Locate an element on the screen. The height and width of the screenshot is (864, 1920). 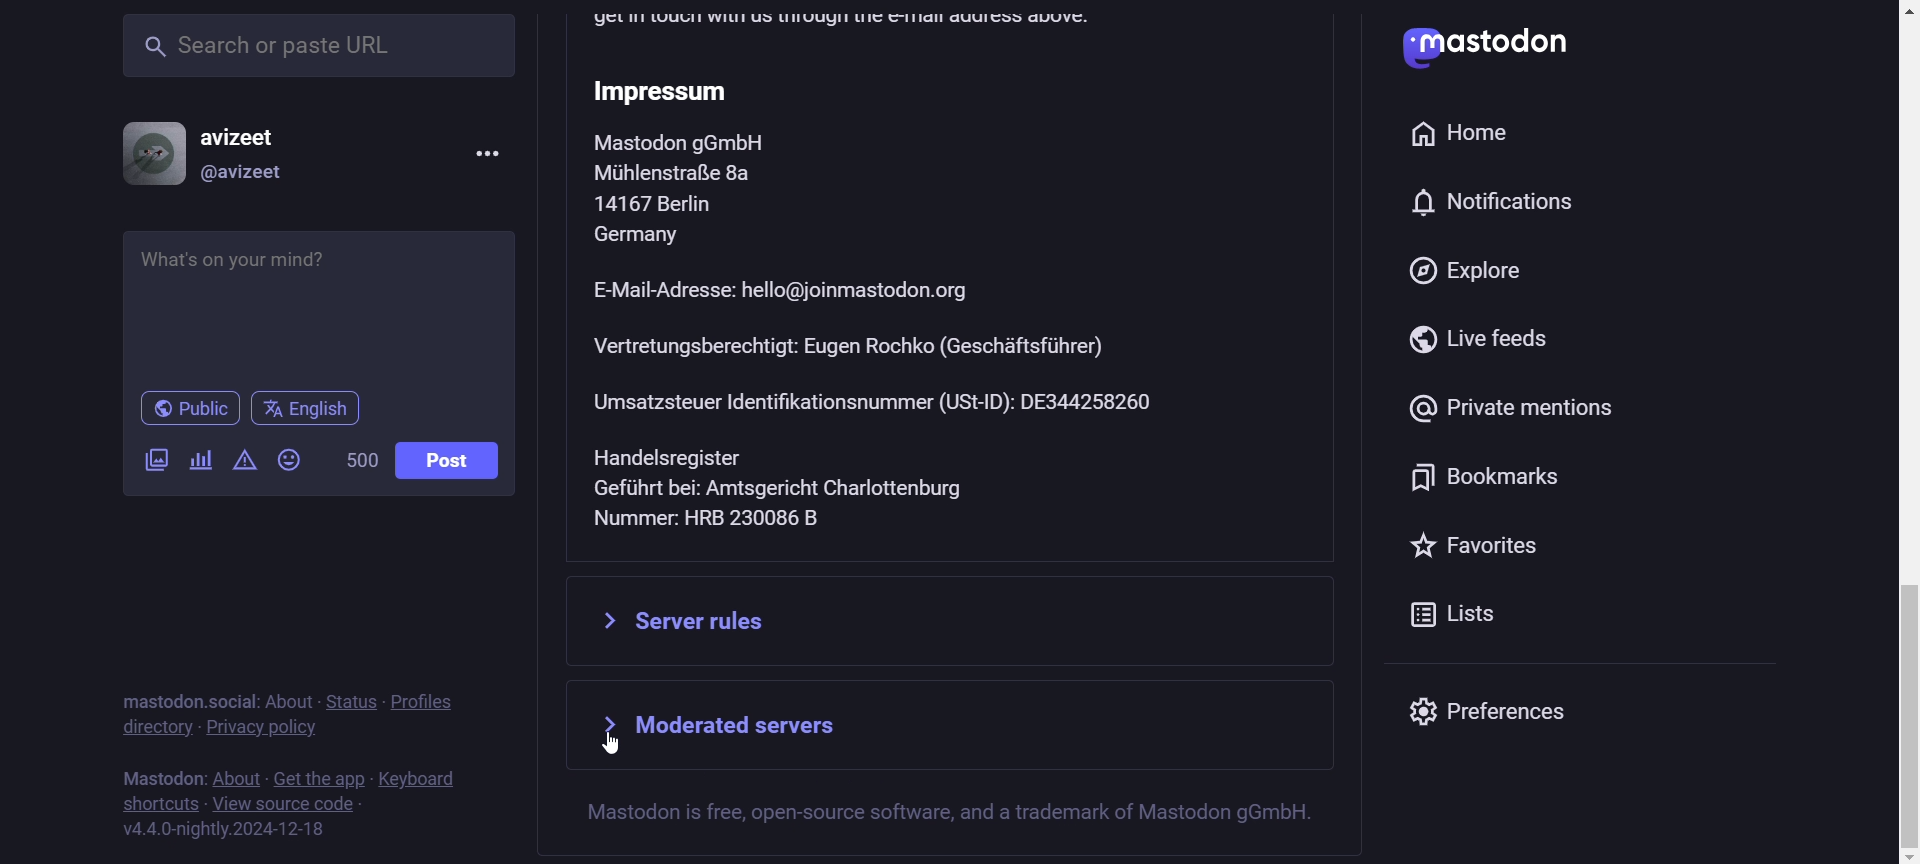
favorites is located at coordinates (1479, 546).